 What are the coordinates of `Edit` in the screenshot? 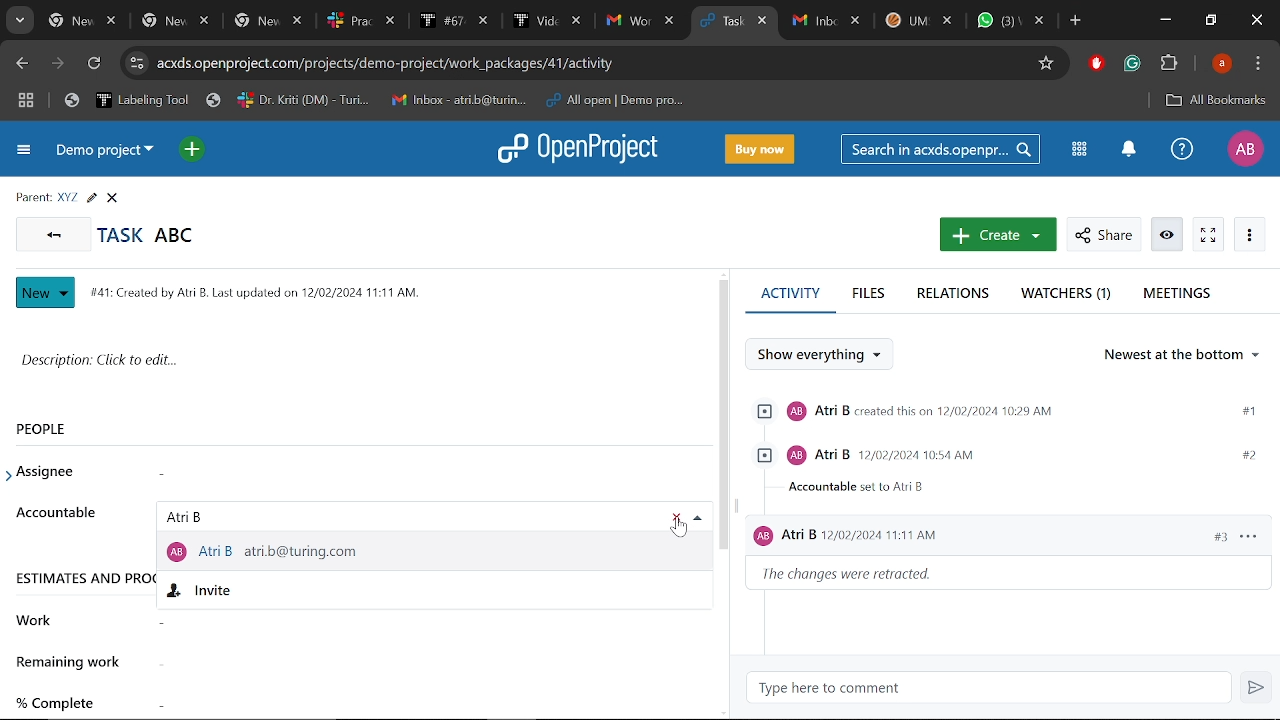 It's located at (91, 198).